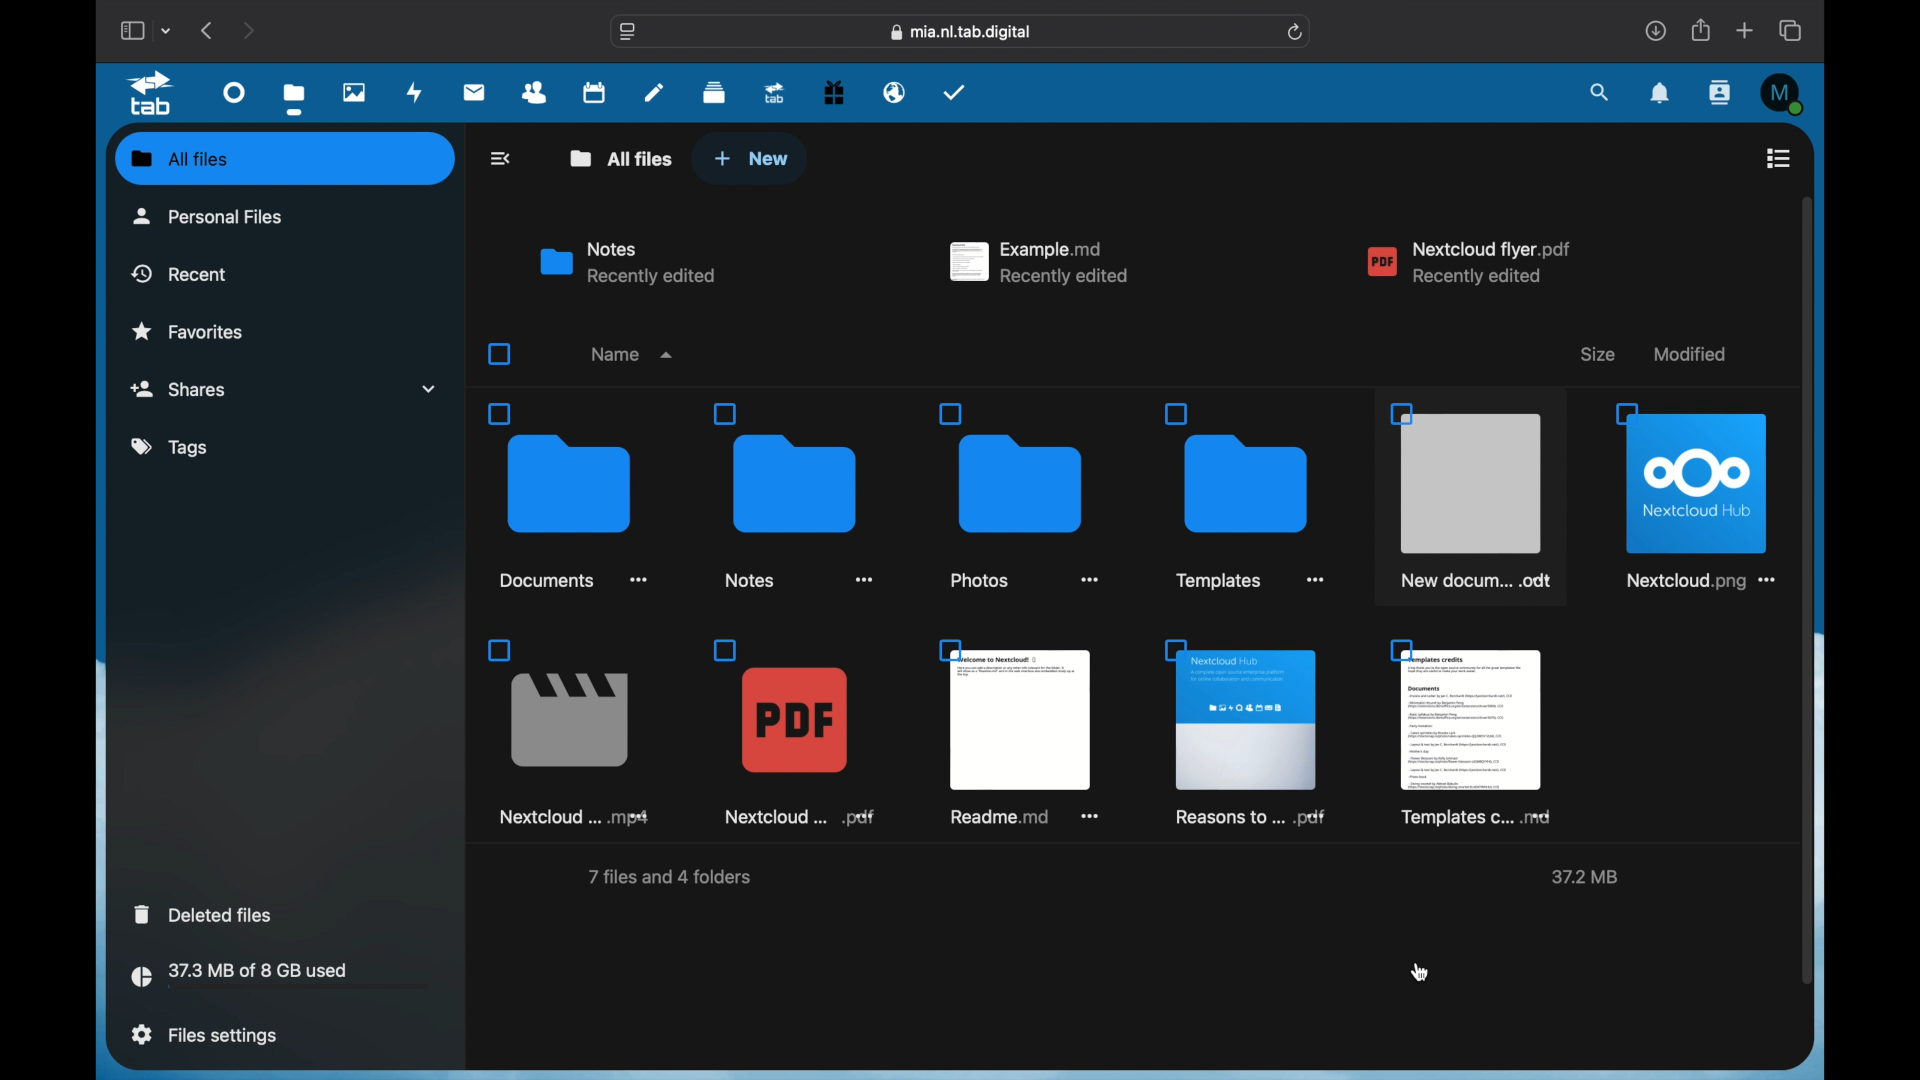 The image size is (1920, 1080). What do you see at coordinates (1040, 262) in the screenshot?
I see `example` at bounding box center [1040, 262].